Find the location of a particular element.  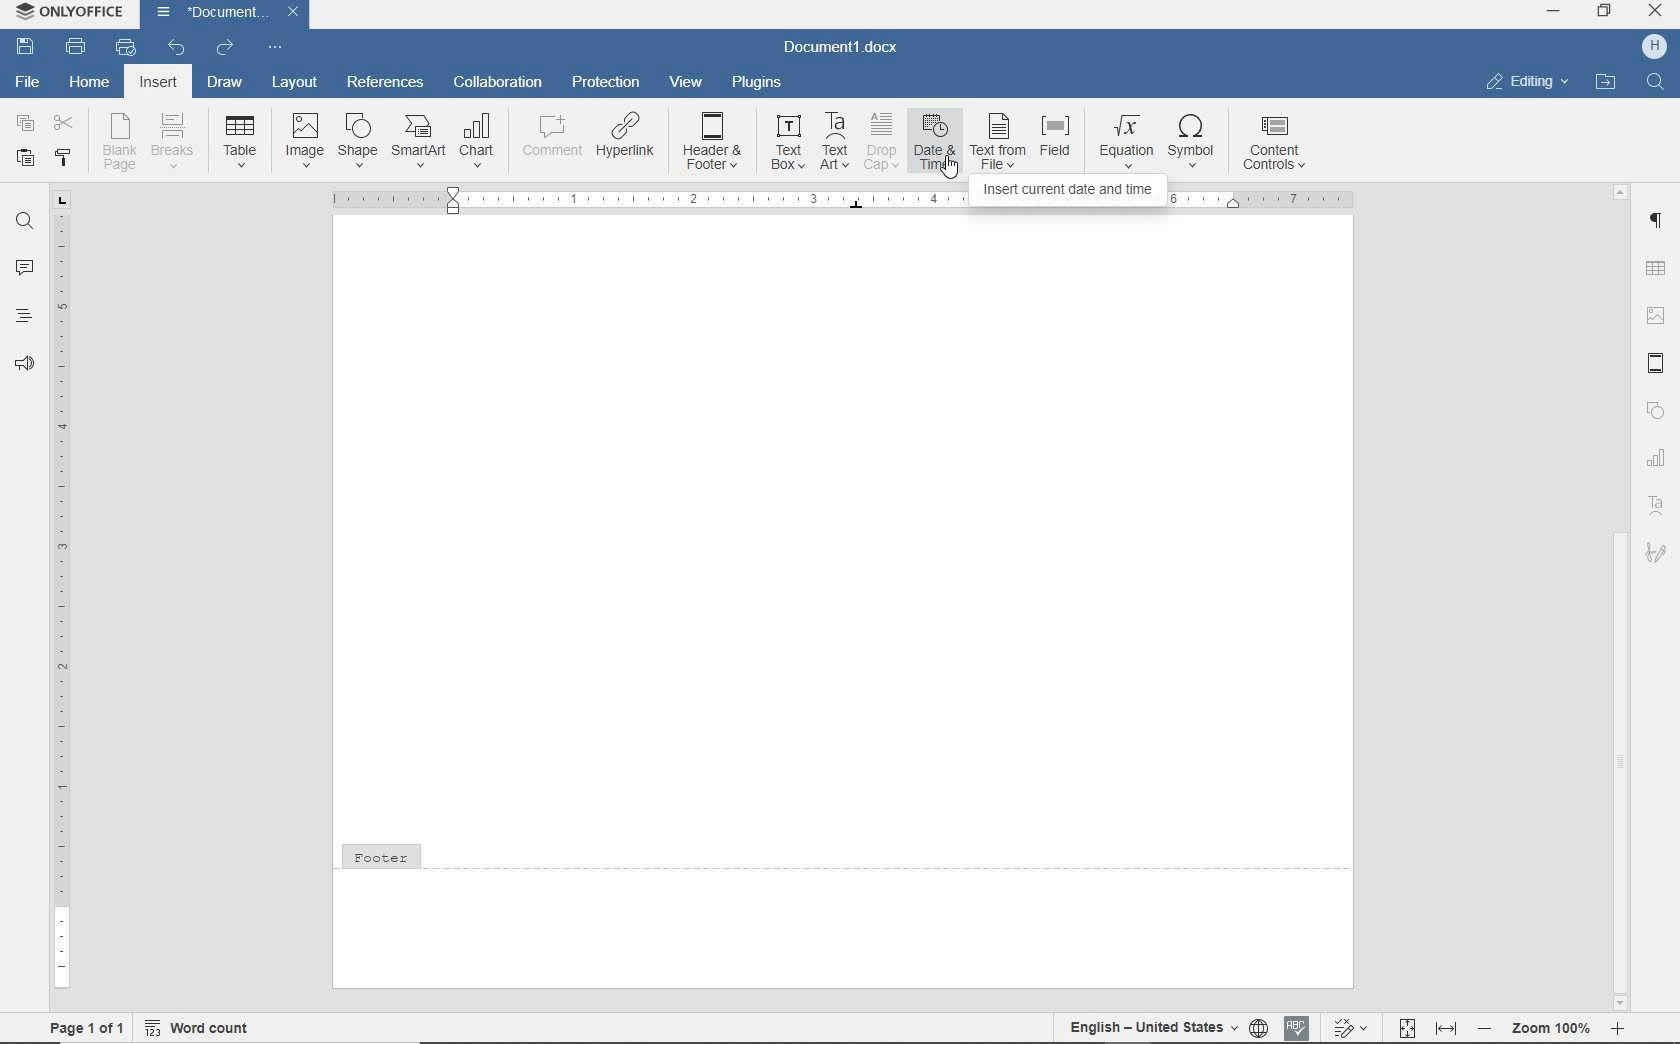

collaboration is located at coordinates (495, 84).